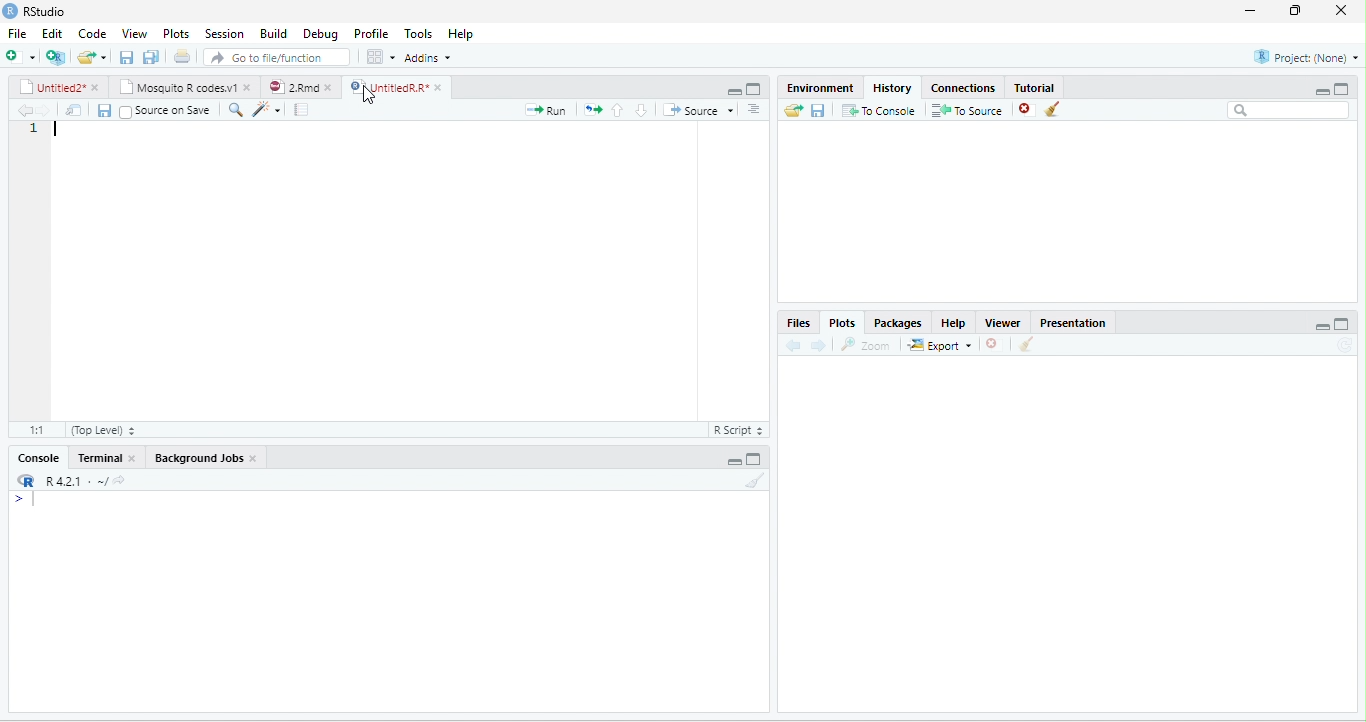 Image resolution: width=1366 pixels, height=722 pixels. Describe the element at coordinates (128, 56) in the screenshot. I see `previous file saction` at that location.